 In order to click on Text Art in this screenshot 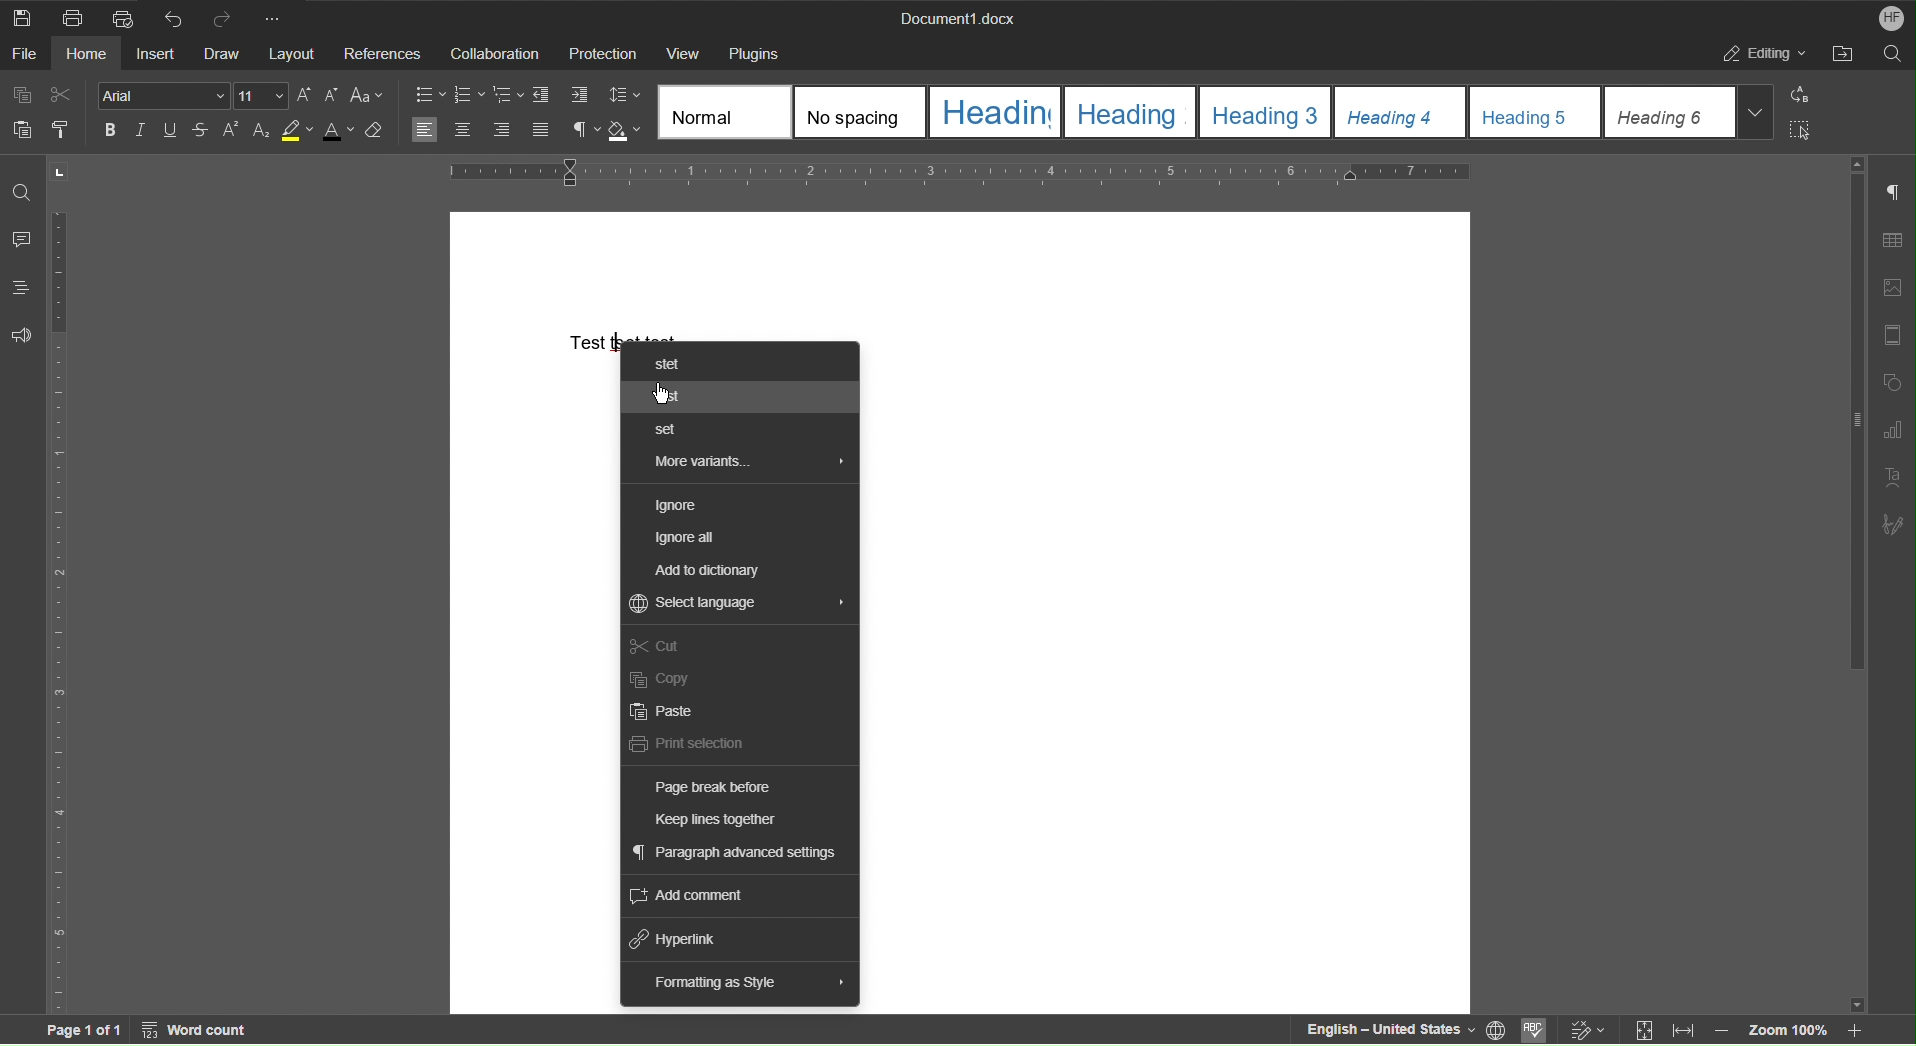, I will do `click(1891, 478)`.